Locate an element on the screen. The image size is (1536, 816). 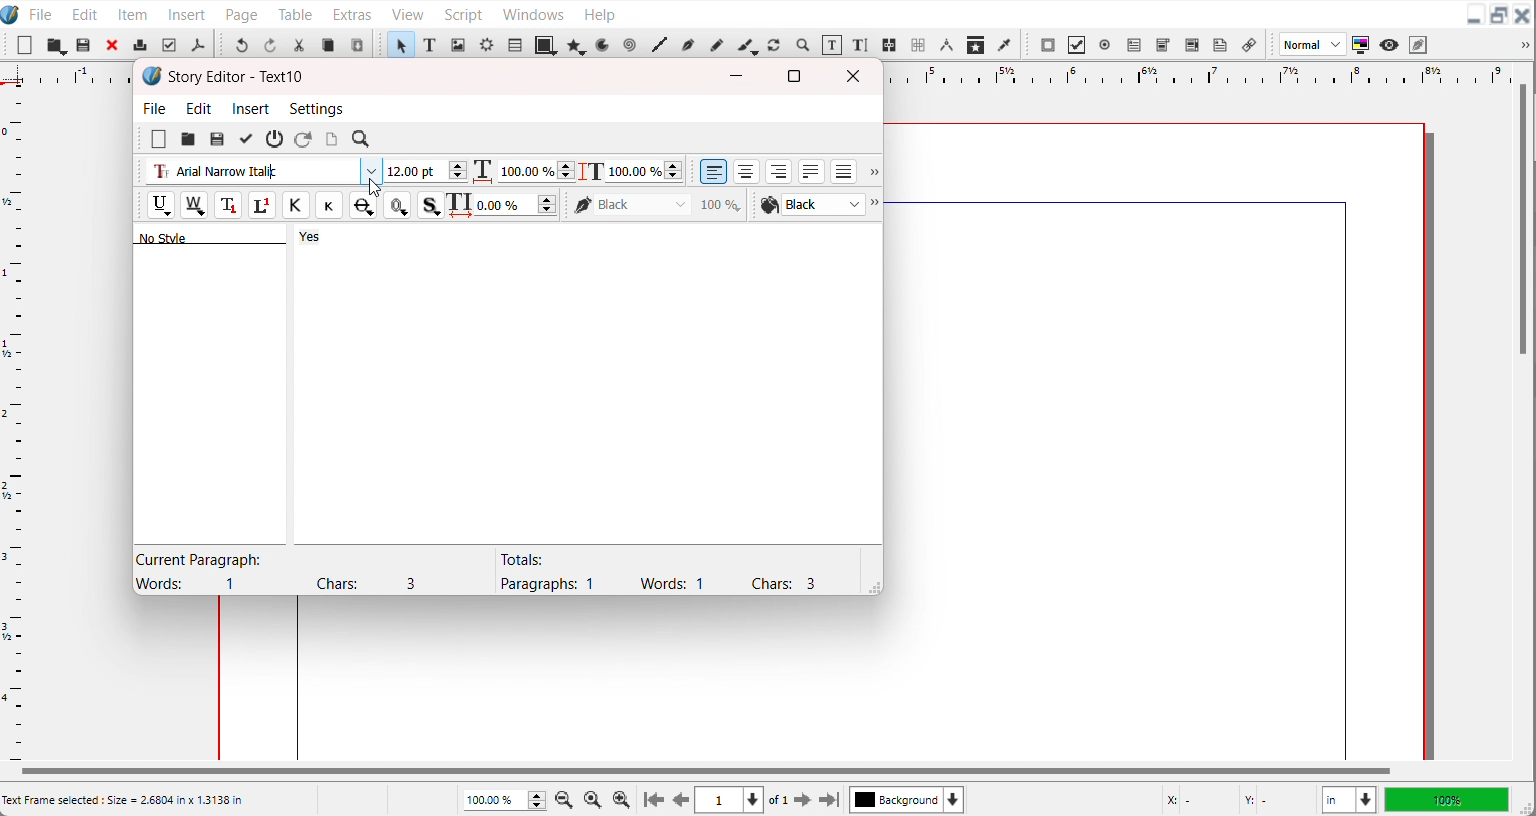
Text Height Adjuster is located at coordinates (644, 171).